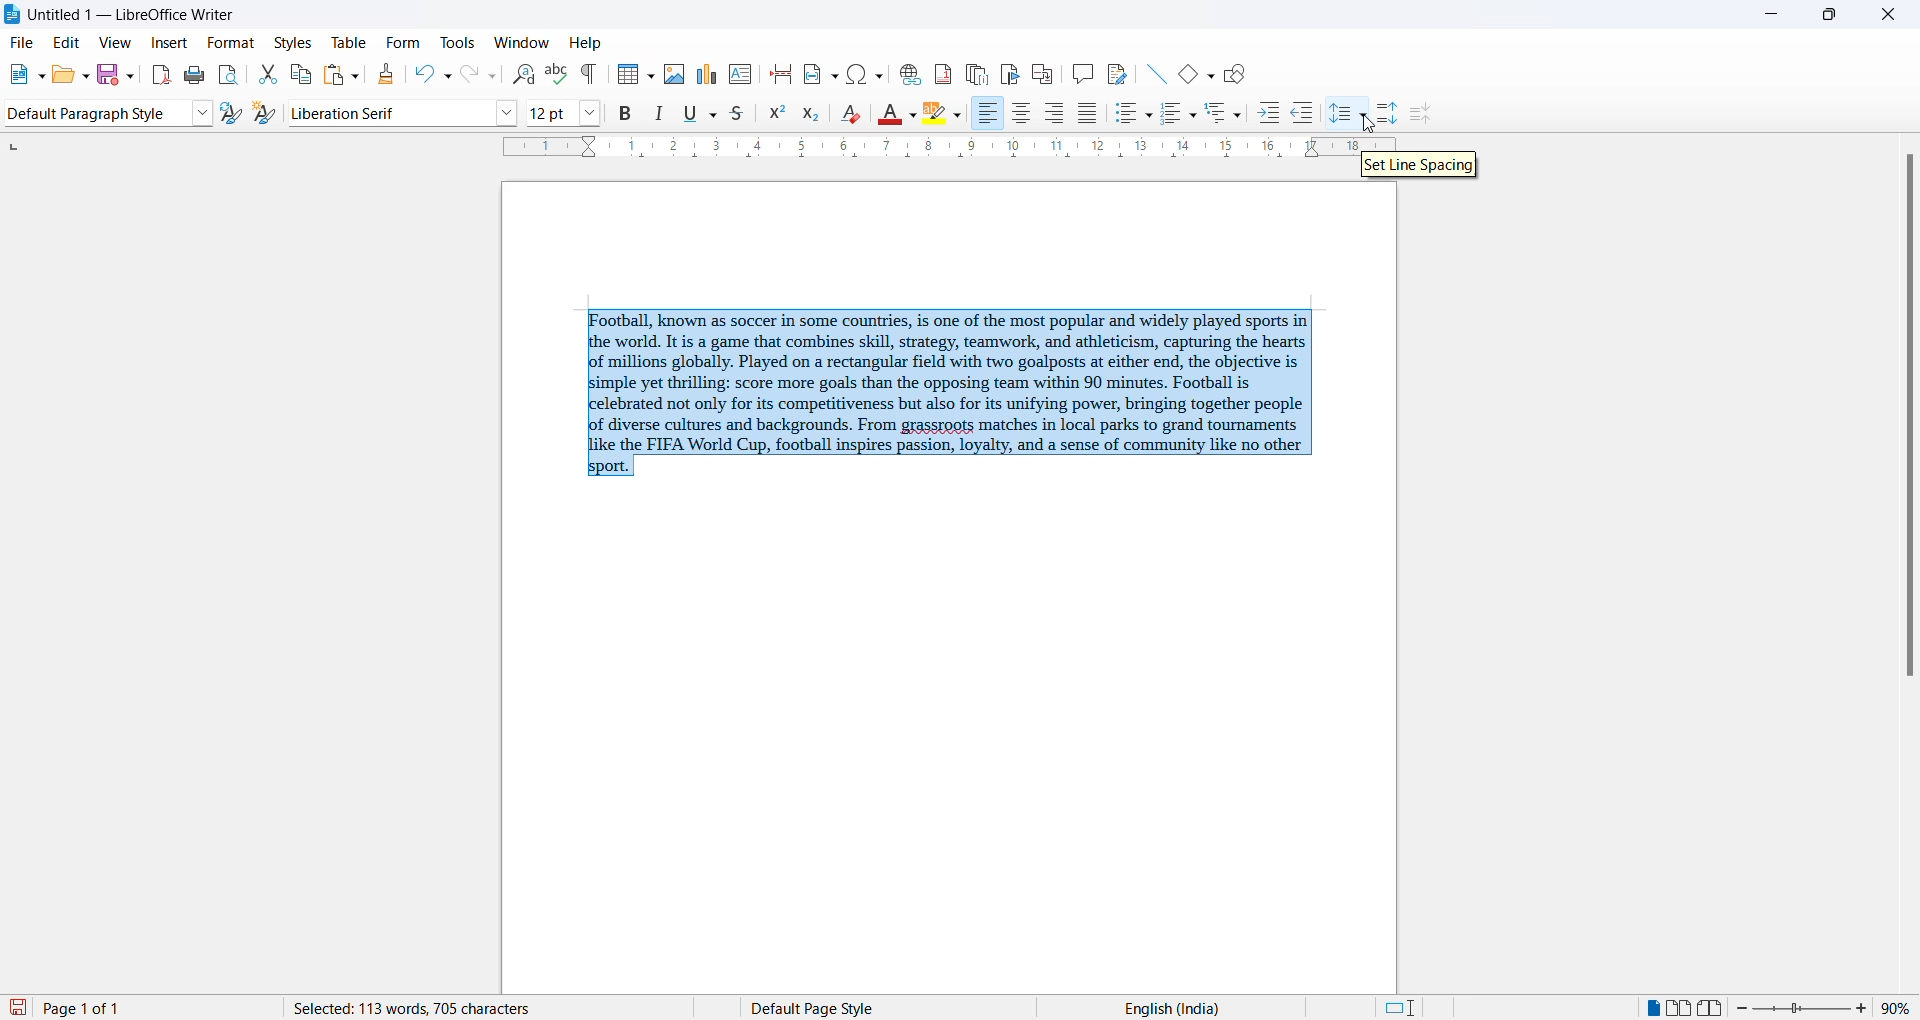 Image resolution: width=1920 pixels, height=1020 pixels. What do you see at coordinates (14, 76) in the screenshot?
I see `new file` at bounding box center [14, 76].